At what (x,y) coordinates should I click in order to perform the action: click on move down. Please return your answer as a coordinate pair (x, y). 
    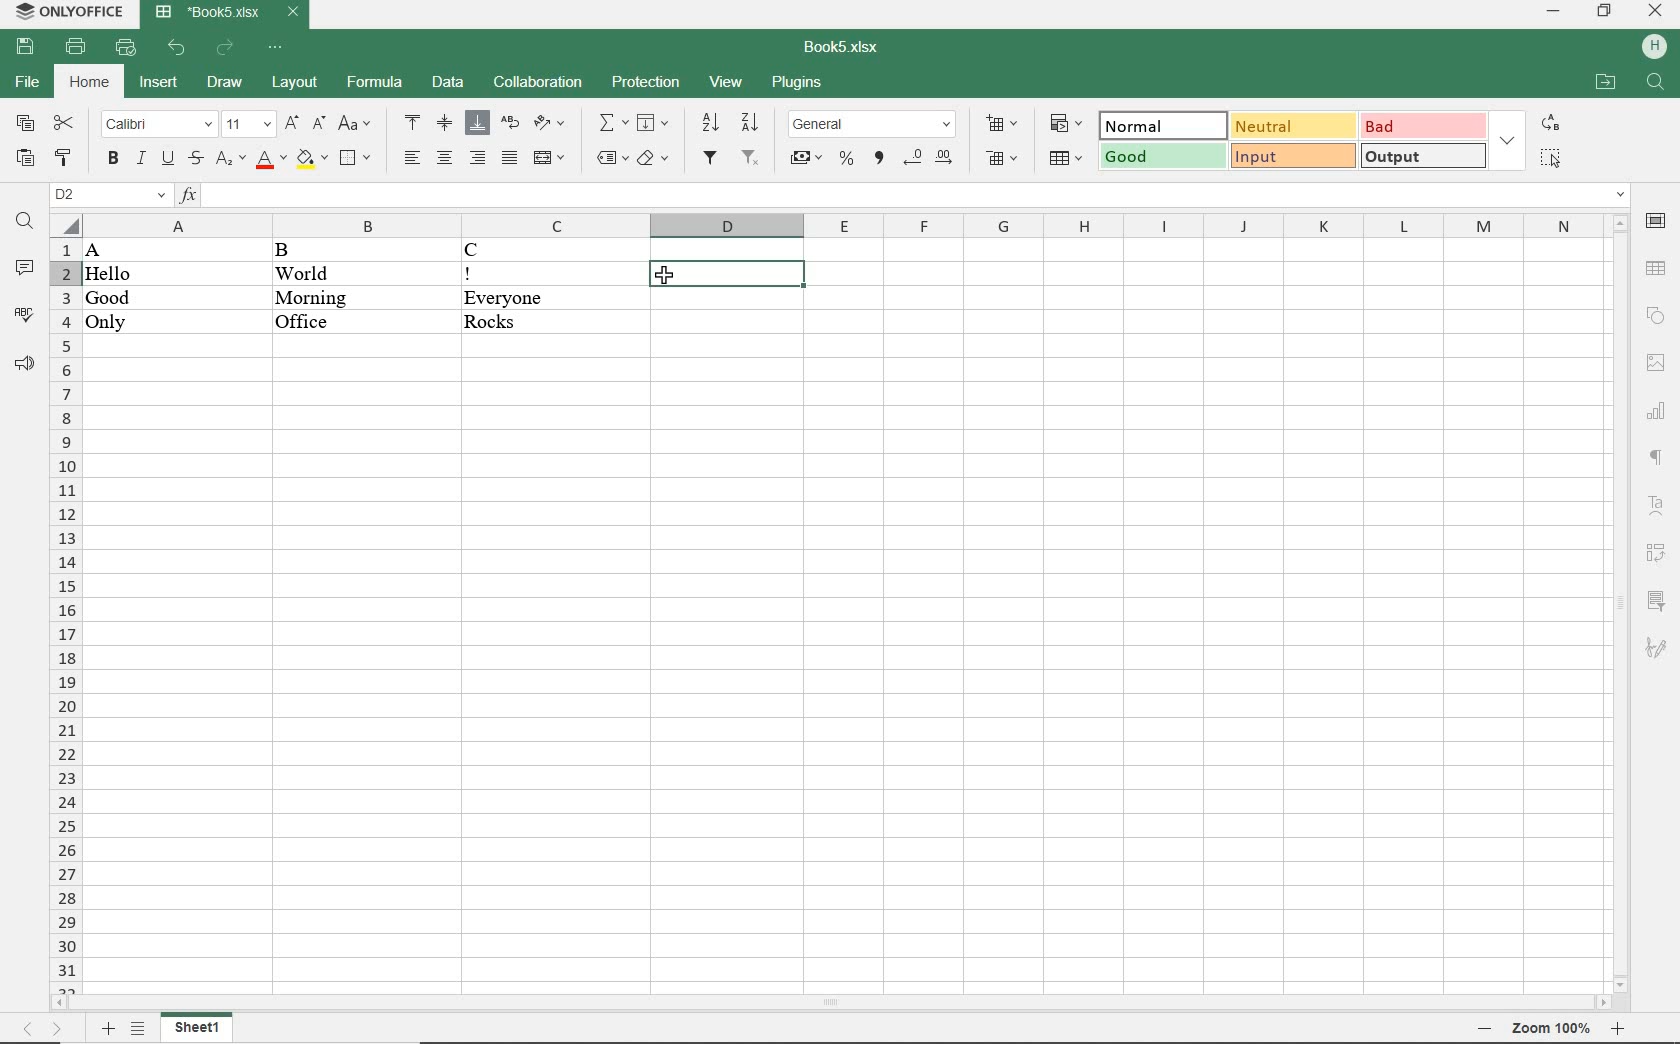
    Looking at the image, I should click on (1619, 983).